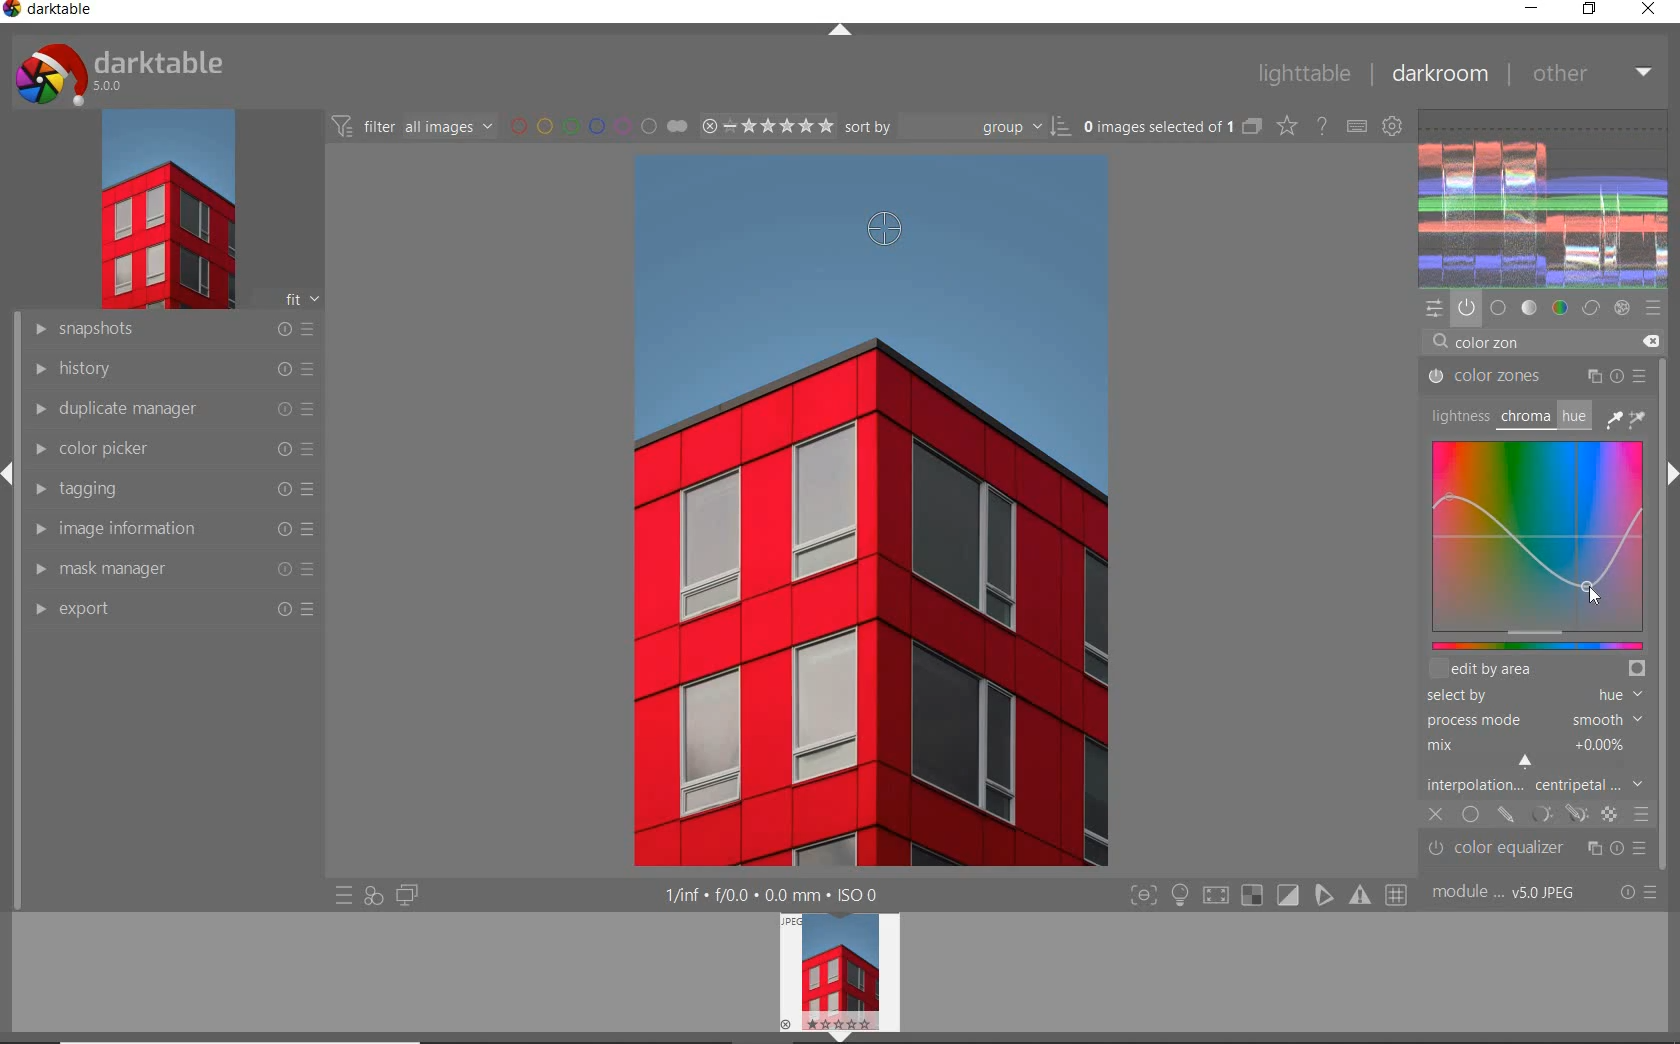 The width and height of the screenshot is (1680, 1044). I want to click on expand/collapse, so click(10, 476).